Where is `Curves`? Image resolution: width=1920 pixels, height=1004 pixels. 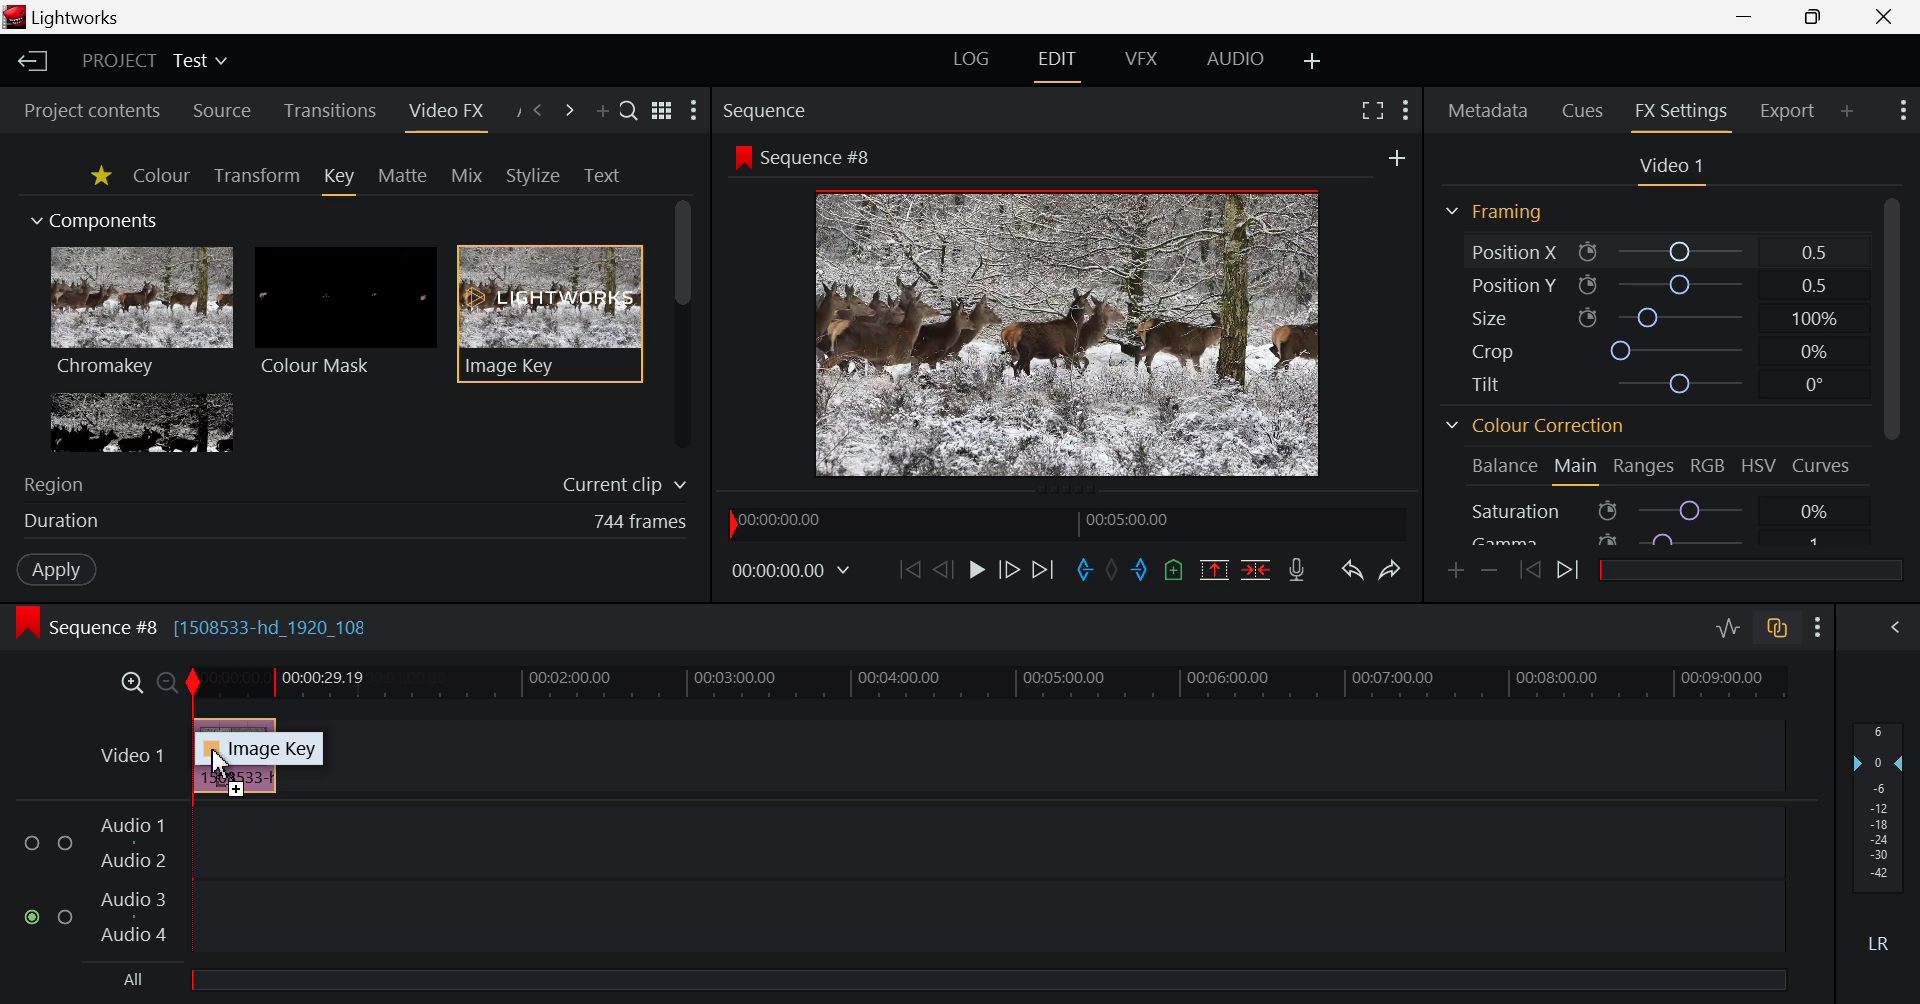
Curves is located at coordinates (1820, 466).